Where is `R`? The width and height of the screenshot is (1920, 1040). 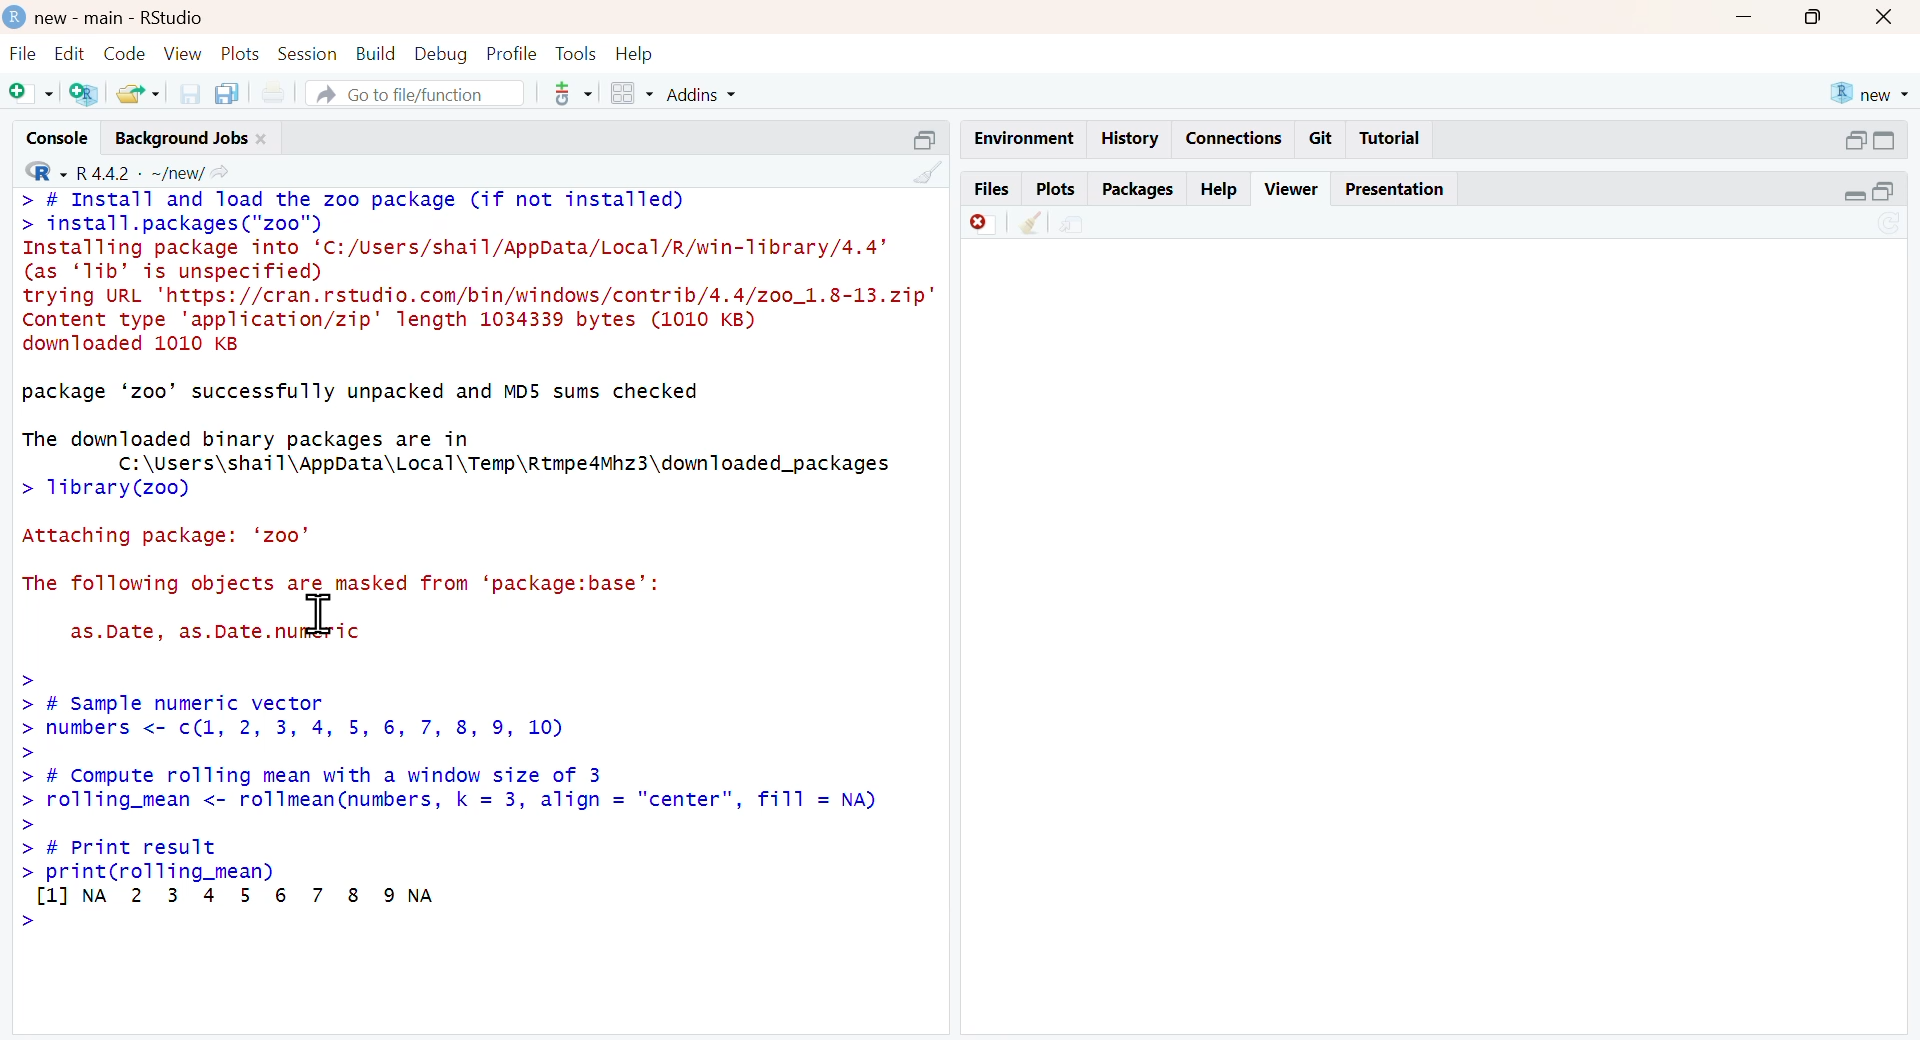
R is located at coordinates (46, 172).